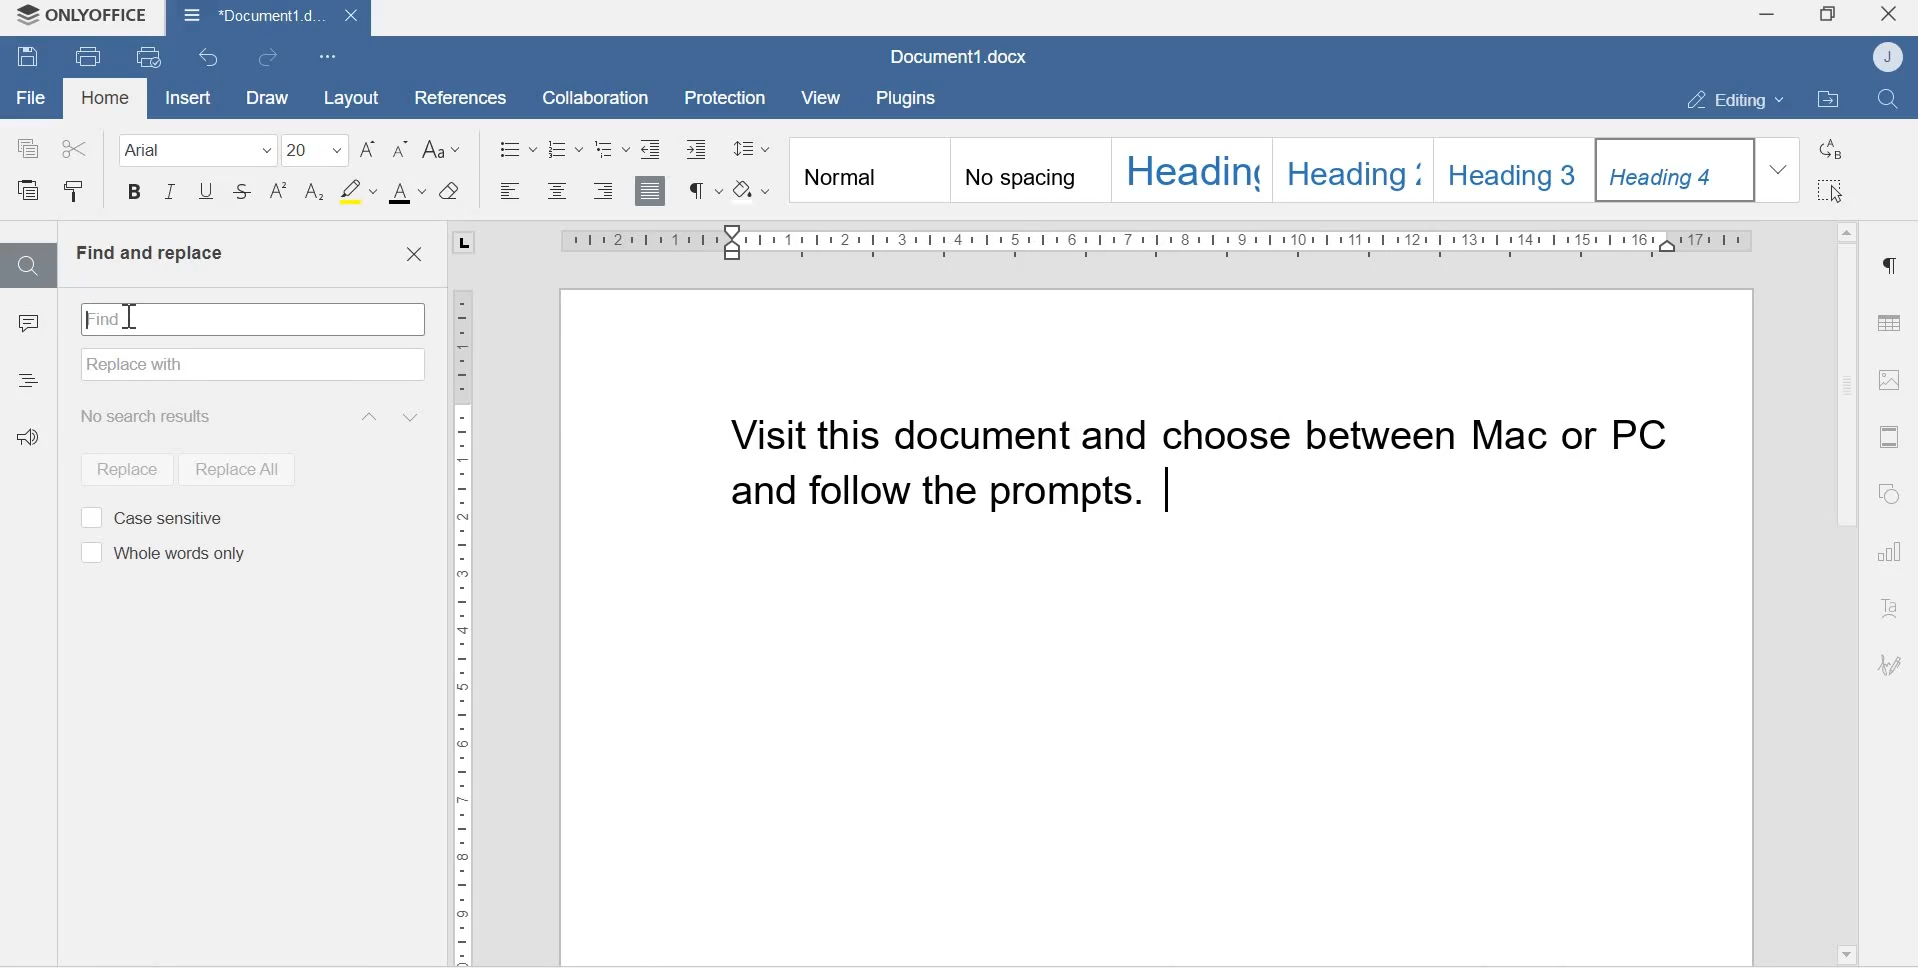 This screenshot has height=968, width=1918. Describe the element at coordinates (349, 97) in the screenshot. I see `Layout` at that location.